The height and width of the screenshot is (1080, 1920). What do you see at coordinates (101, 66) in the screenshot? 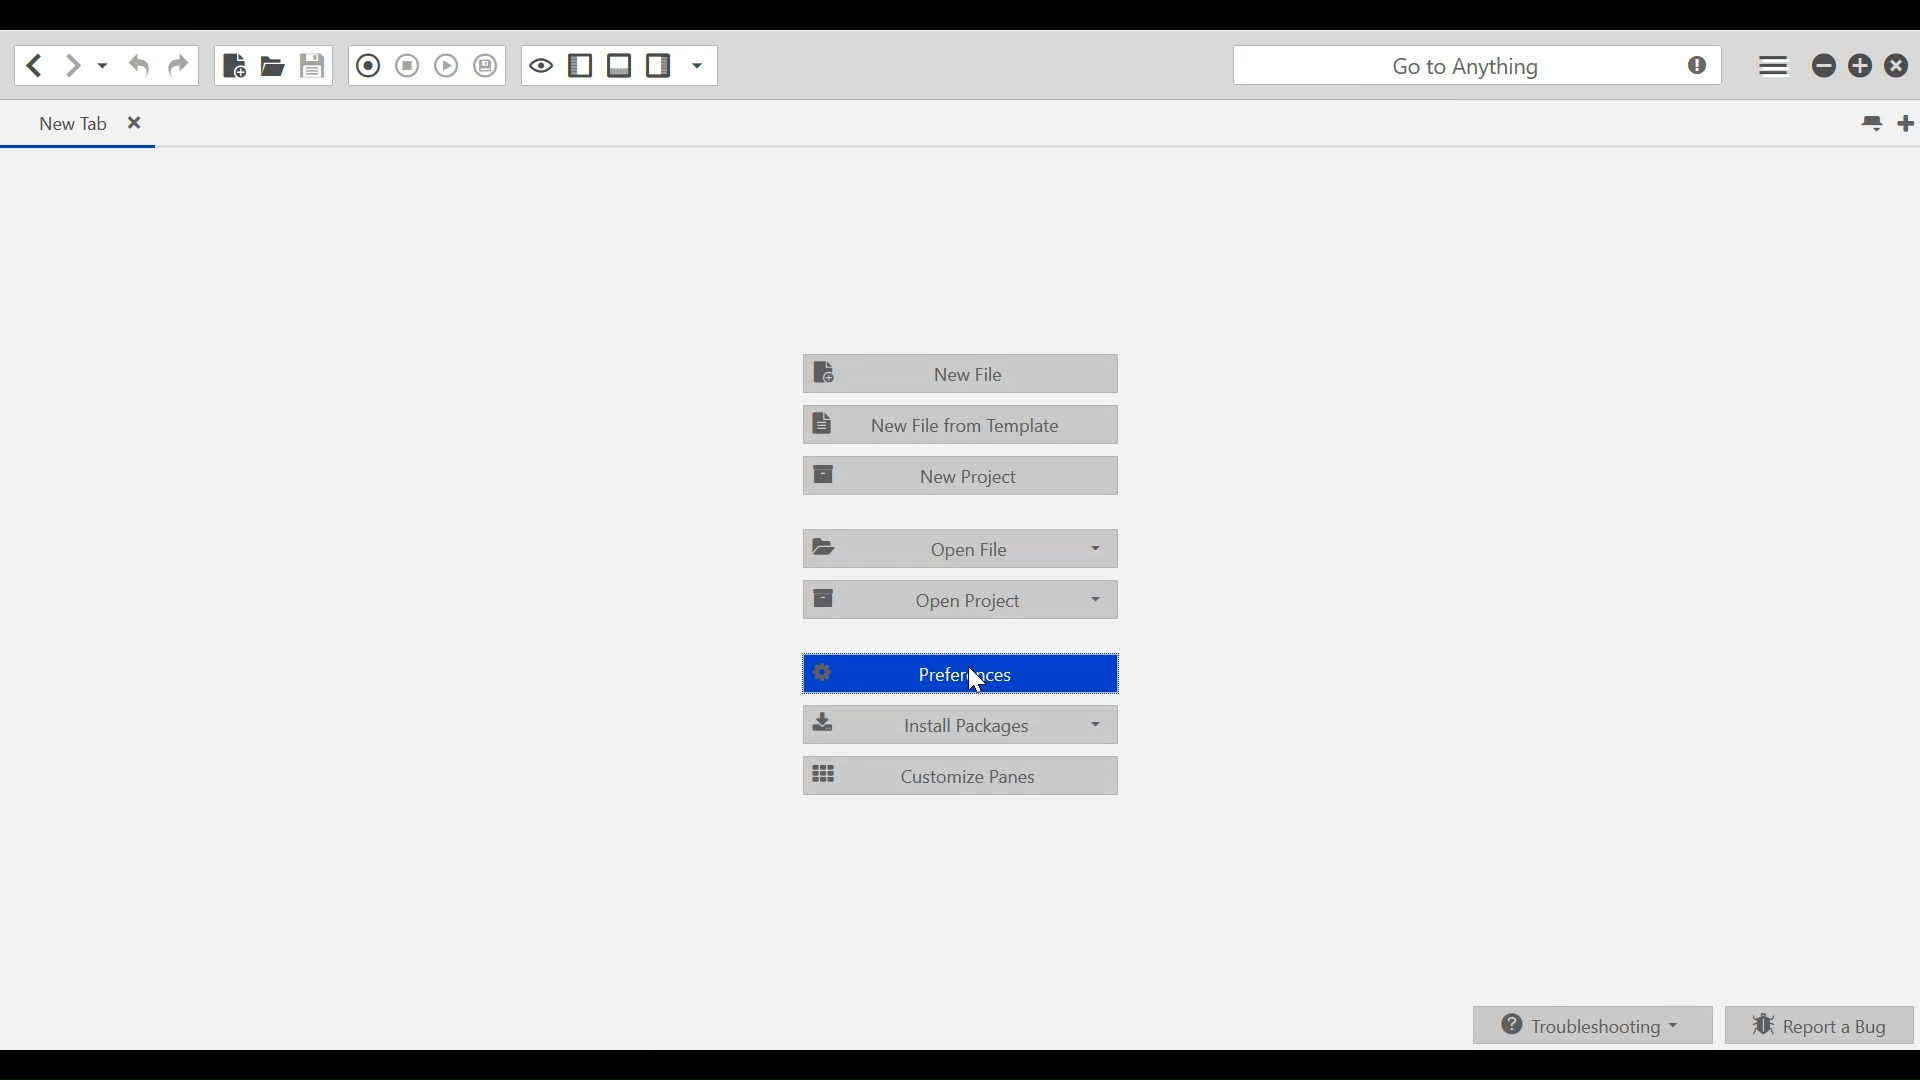
I see `Recent location` at bounding box center [101, 66].